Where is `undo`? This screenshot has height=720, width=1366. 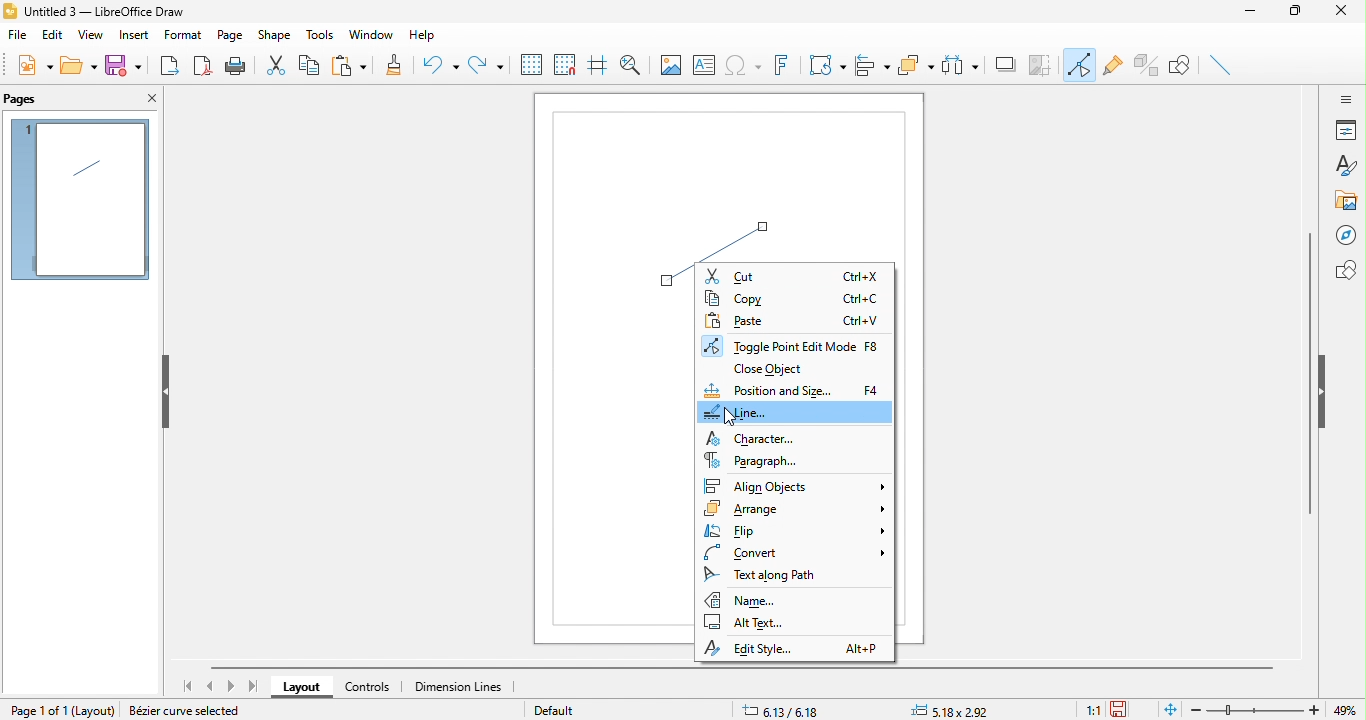 undo is located at coordinates (441, 67).